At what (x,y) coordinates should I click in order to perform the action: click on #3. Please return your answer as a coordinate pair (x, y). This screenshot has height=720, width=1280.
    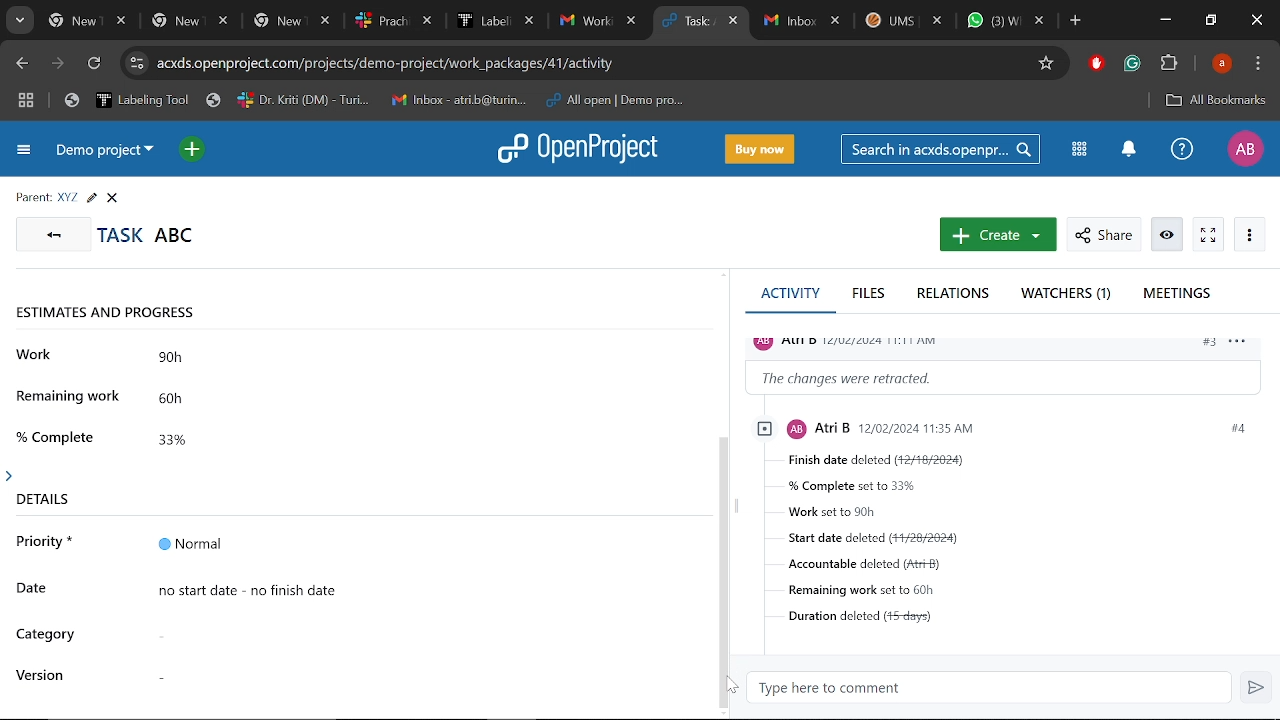
    Looking at the image, I should click on (1208, 344).